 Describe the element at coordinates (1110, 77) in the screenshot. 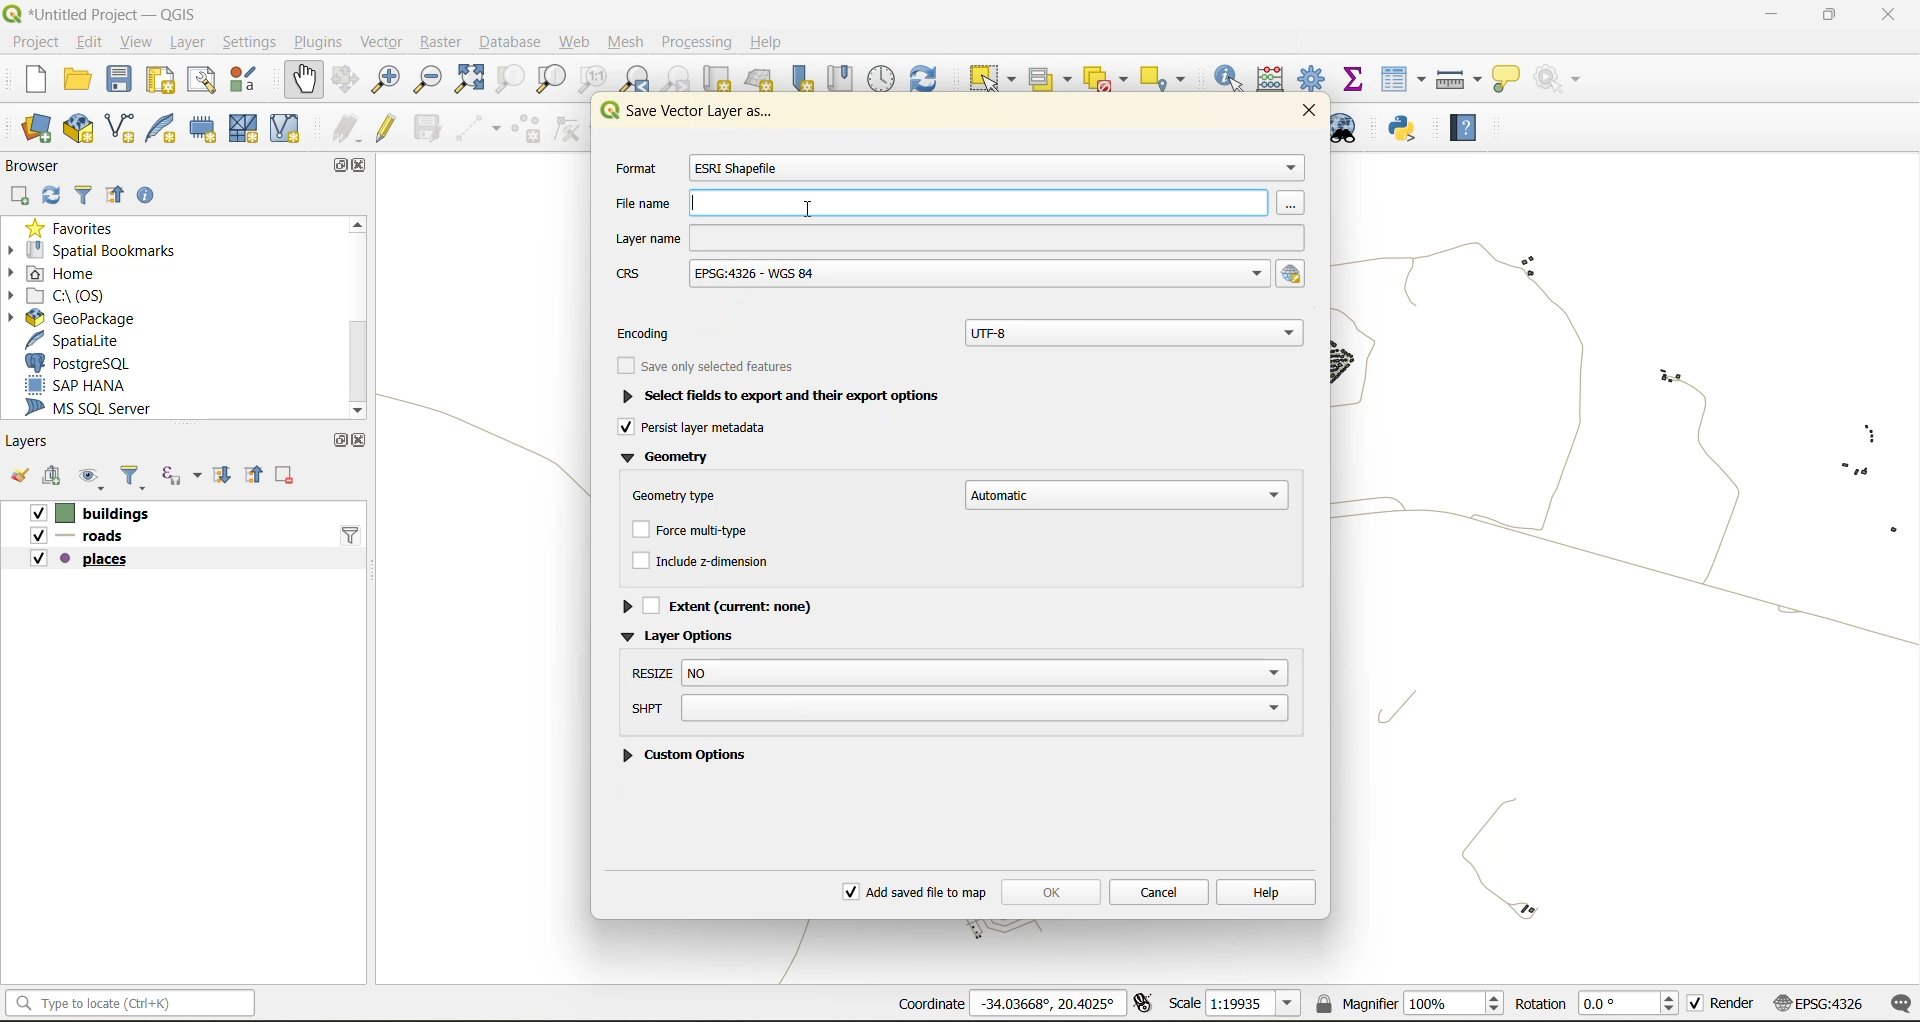

I see `deselect value` at that location.